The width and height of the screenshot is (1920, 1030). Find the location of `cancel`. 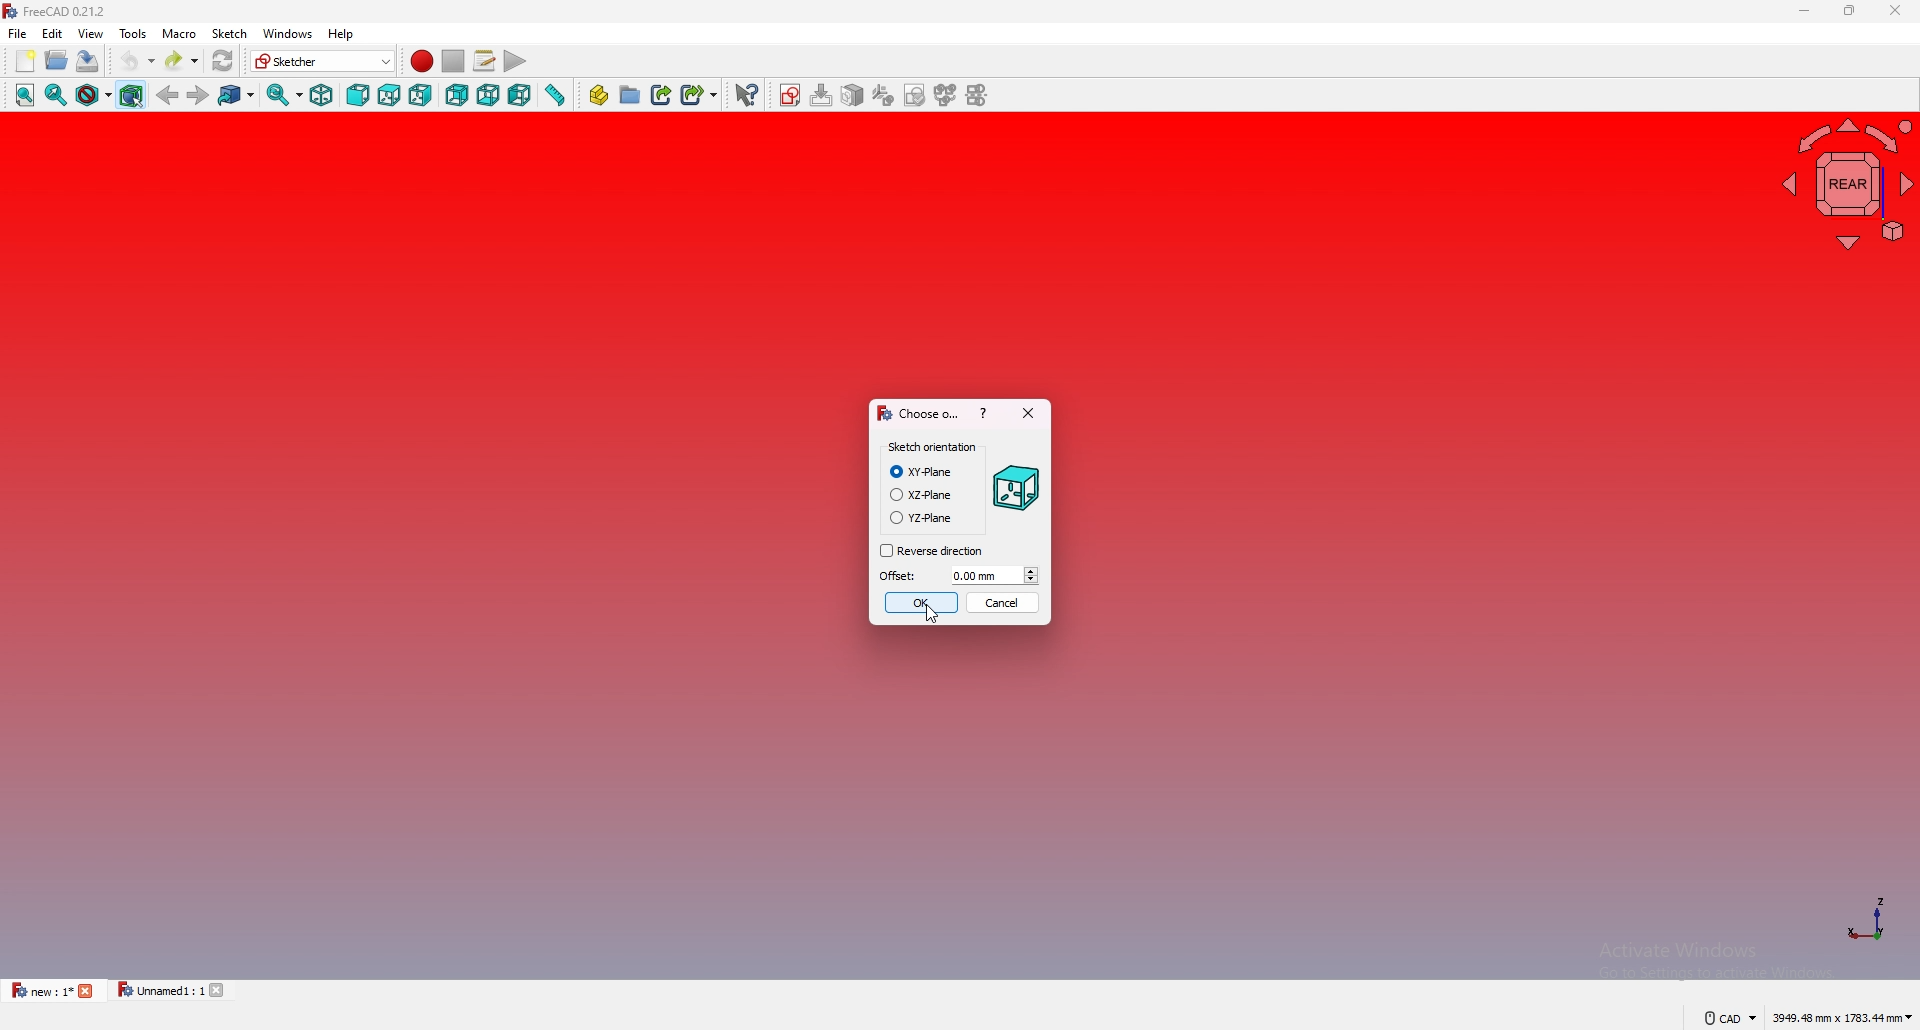

cancel is located at coordinates (1003, 602).